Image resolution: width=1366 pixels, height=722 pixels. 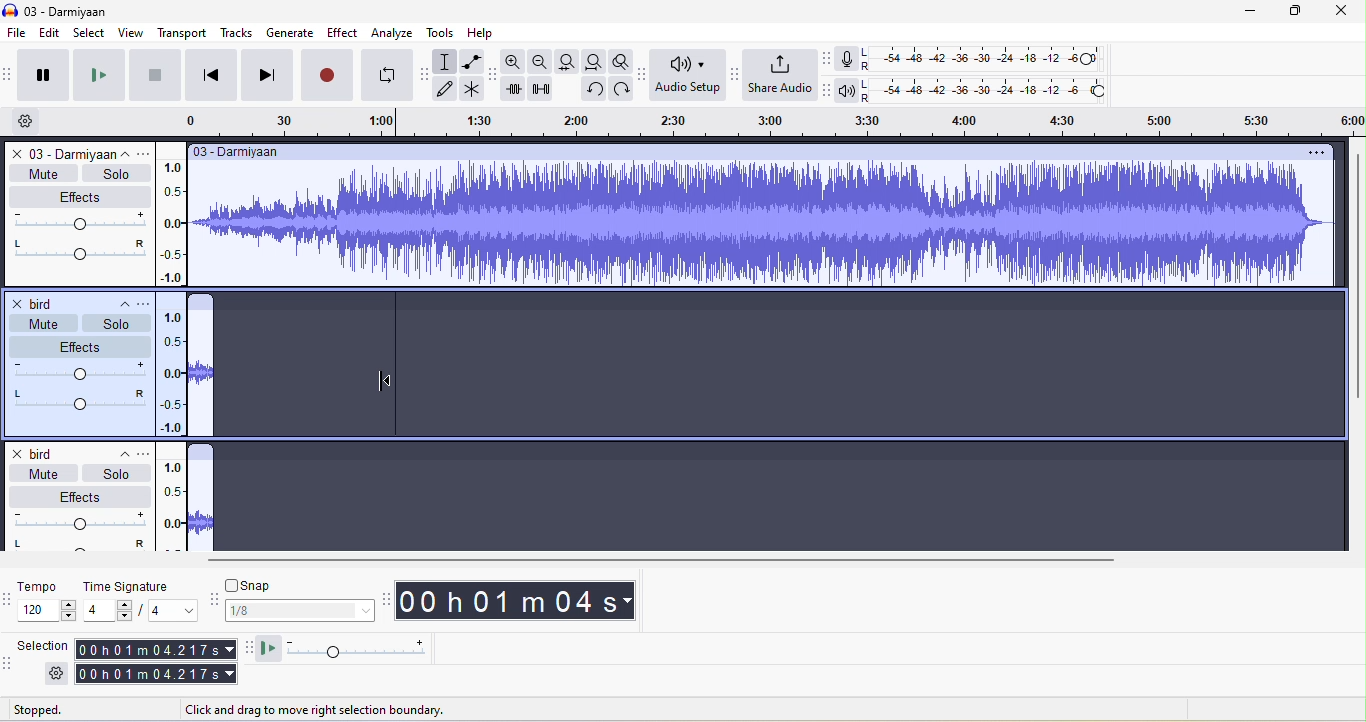 What do you see at coordinates (390, 76) in the screenshot?
I see `enable looping` at bounding box center [390, 76].